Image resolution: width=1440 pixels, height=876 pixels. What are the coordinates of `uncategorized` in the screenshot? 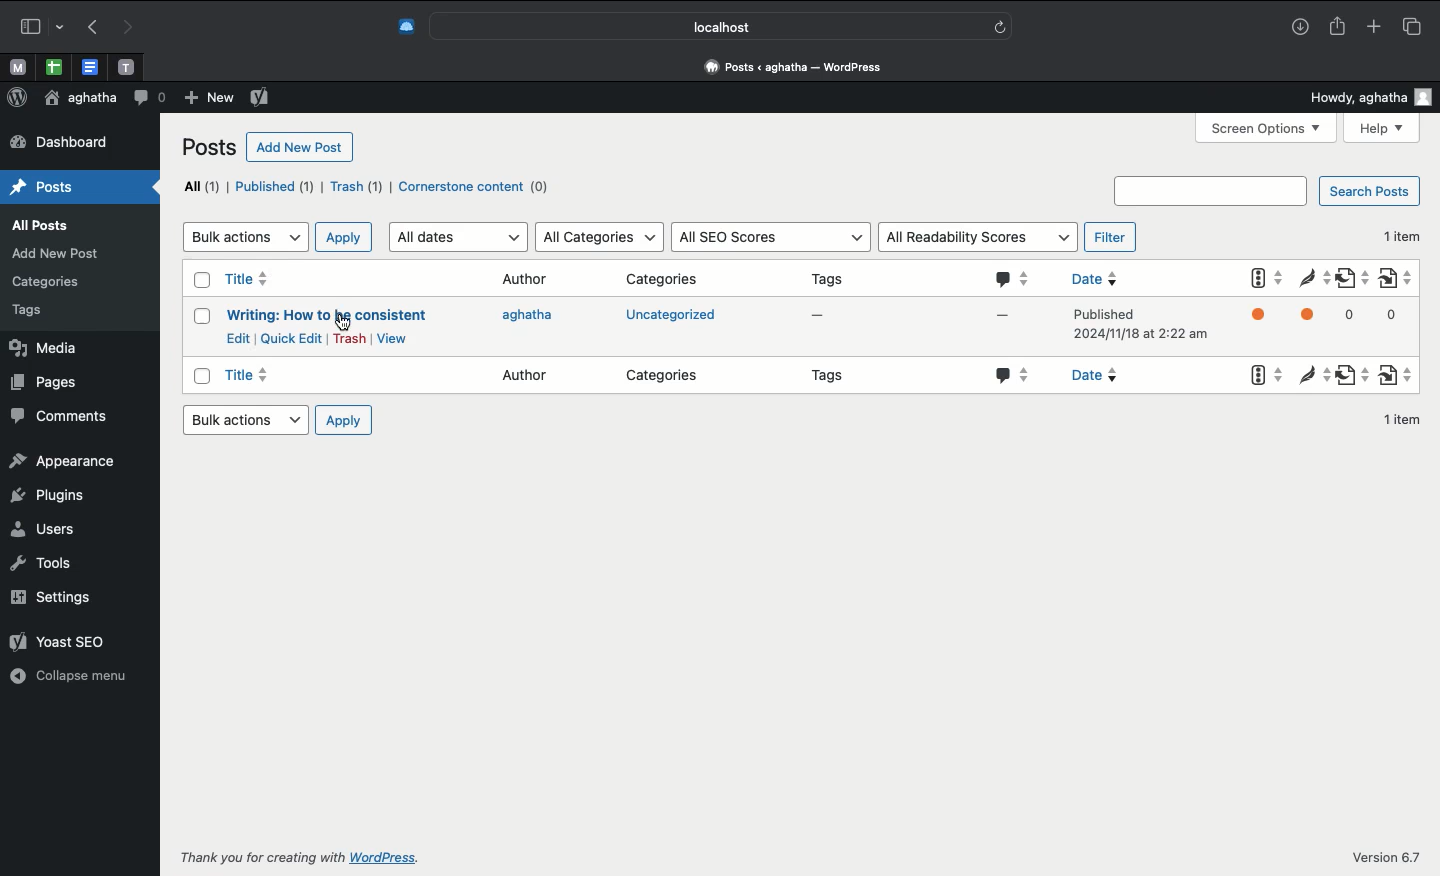 It's located at (664, 312).